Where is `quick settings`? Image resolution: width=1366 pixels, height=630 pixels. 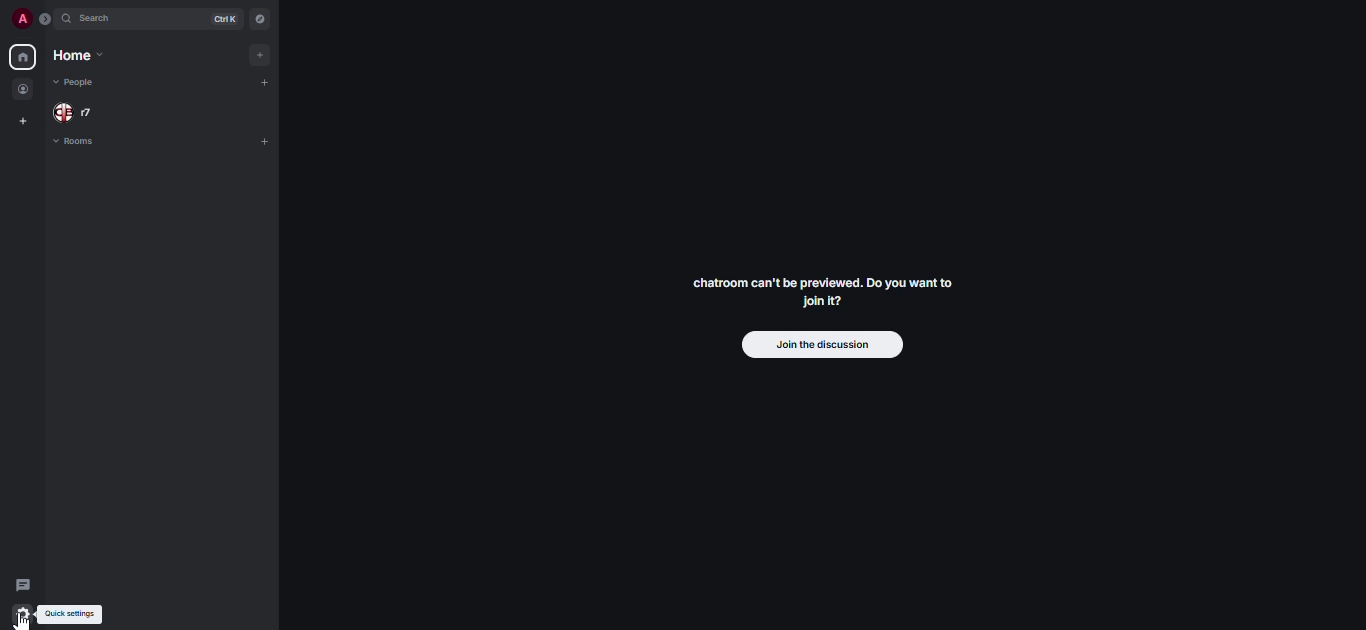 quick settings is located at coordinates (74, 615).